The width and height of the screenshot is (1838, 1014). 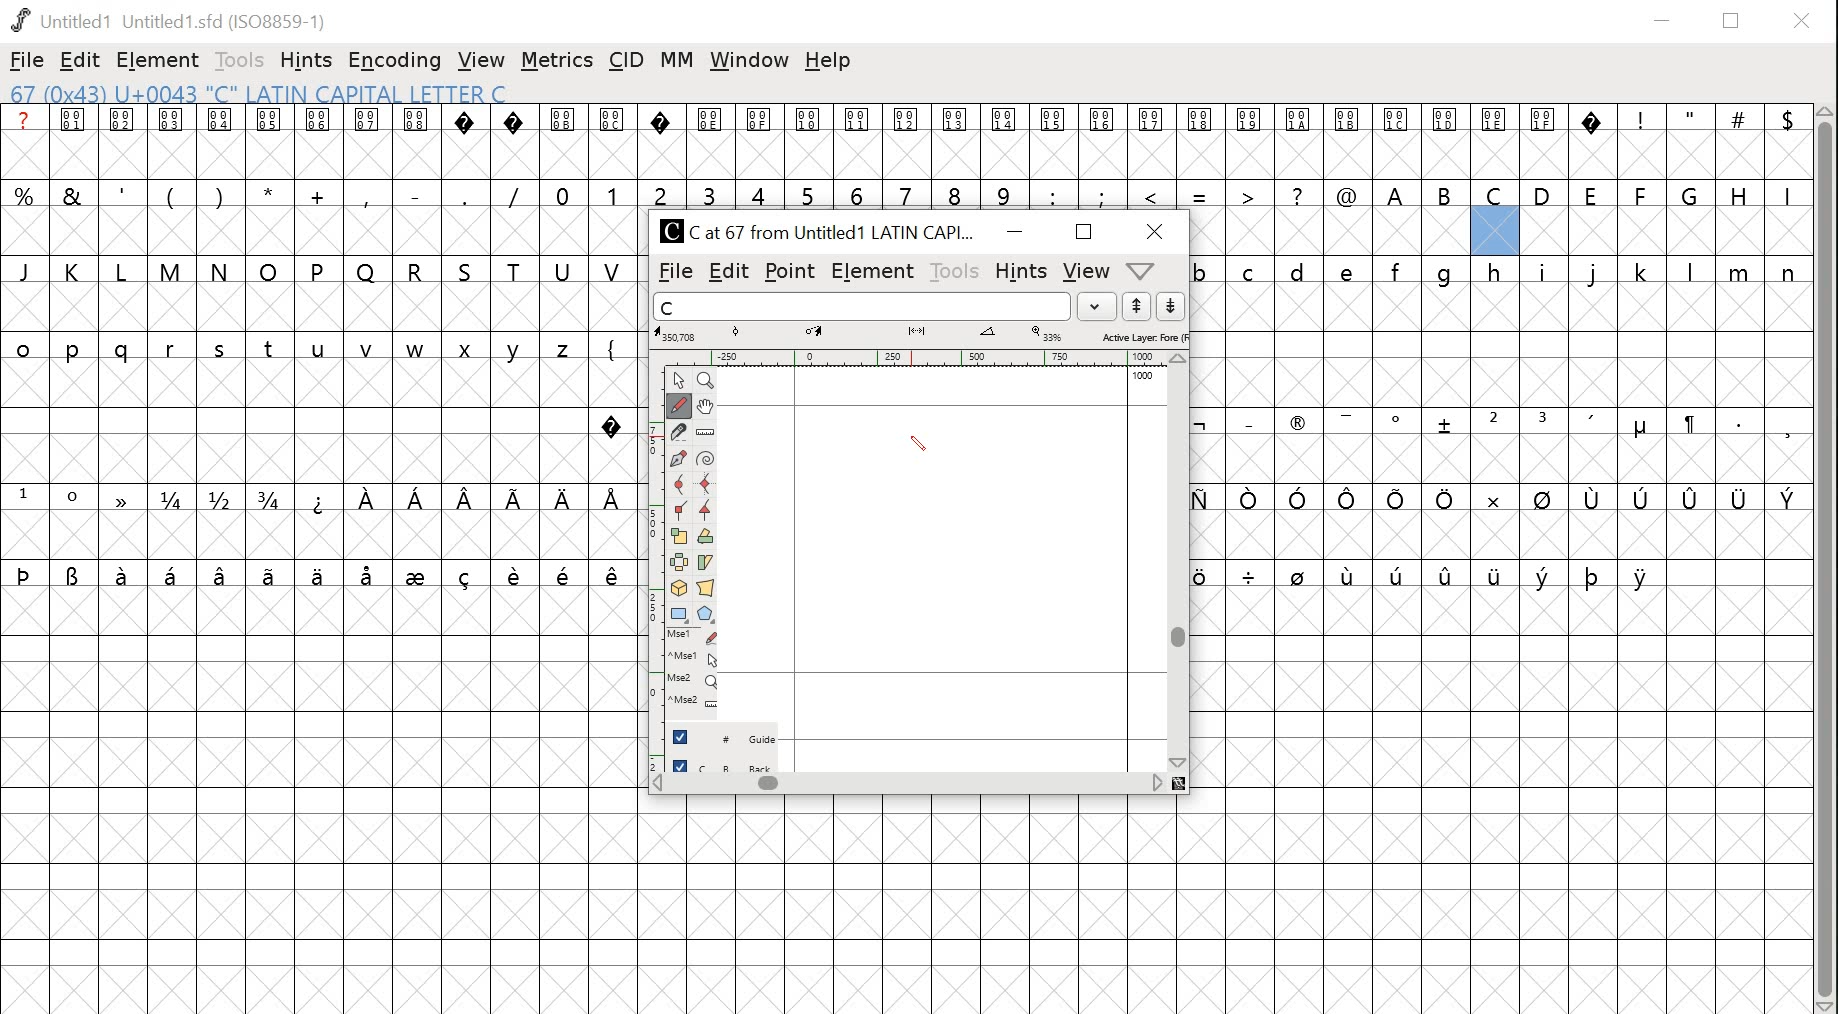 What do you see at coordinates (791, 269) in the screenshot?
I see `point` at bounding box center [791, 269].